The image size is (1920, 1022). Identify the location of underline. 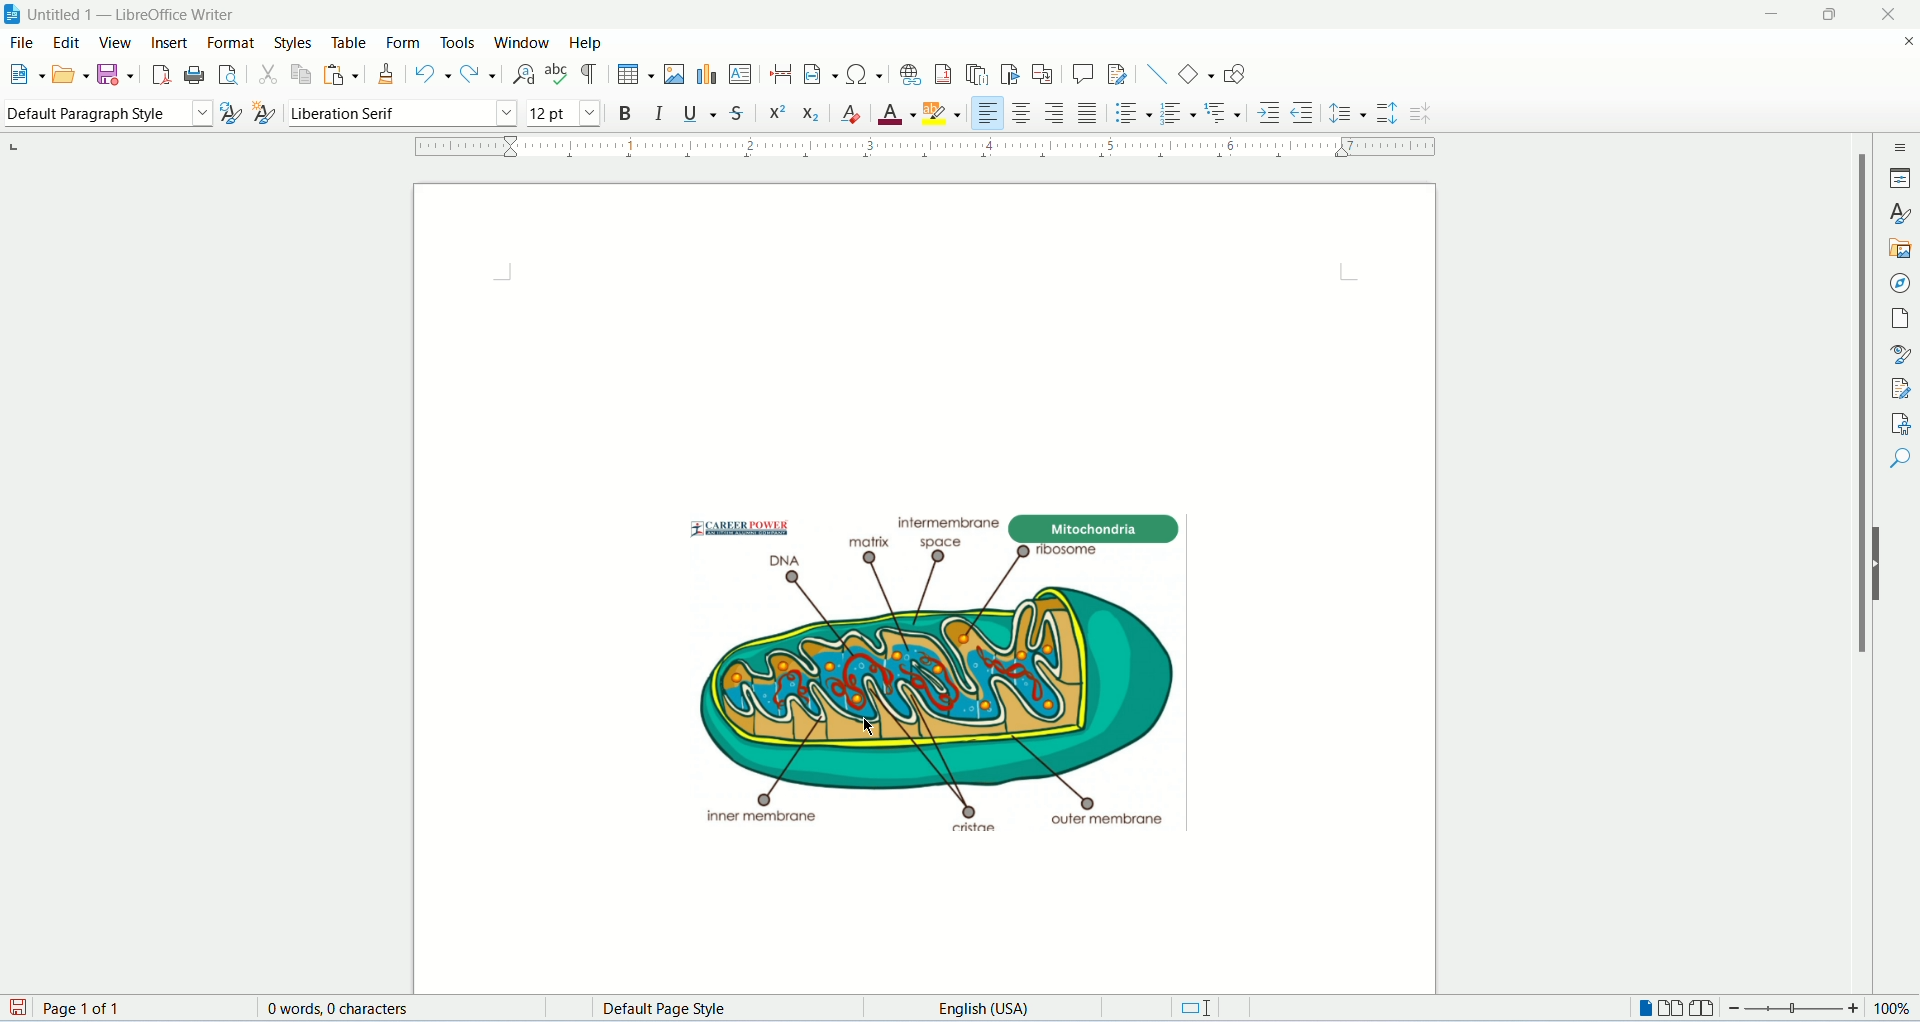
(698, 114).